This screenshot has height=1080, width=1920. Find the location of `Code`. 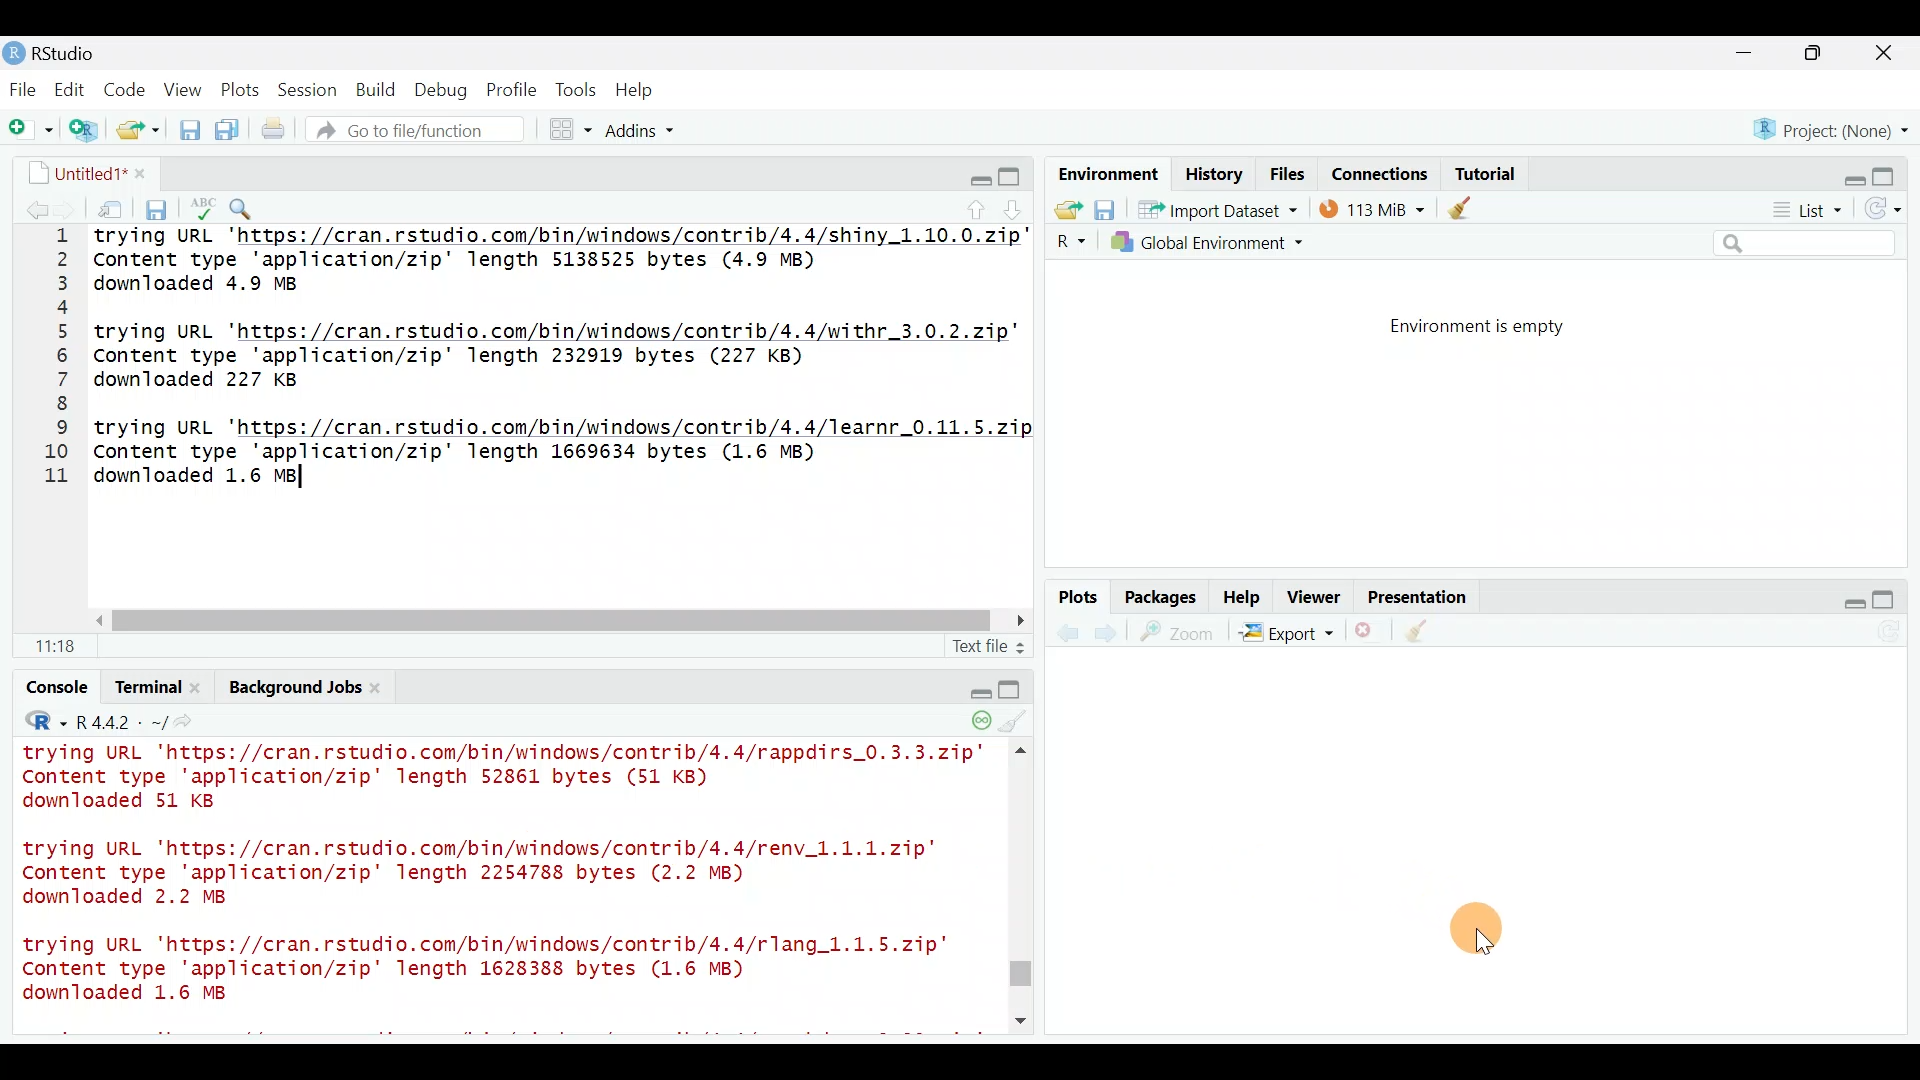

Code is located at coordinates (127, 88).